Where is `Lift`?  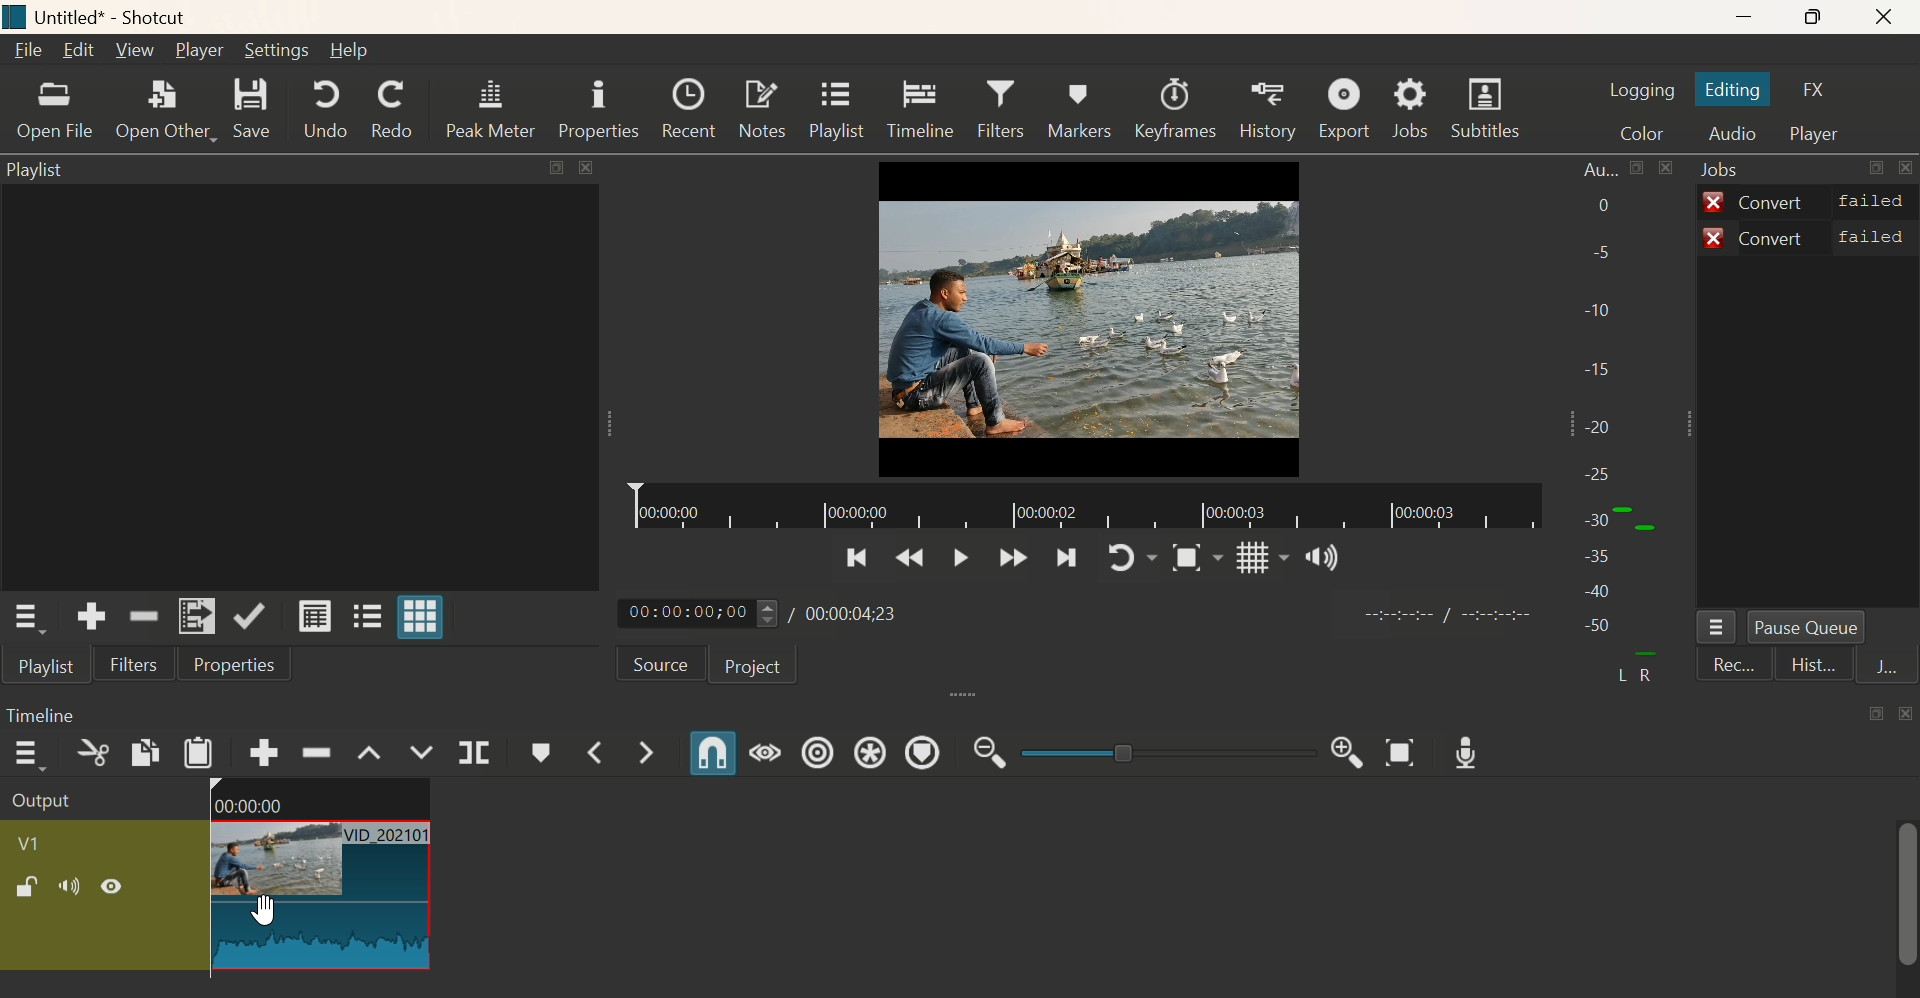
Lift is located at coordinates (371, 749).